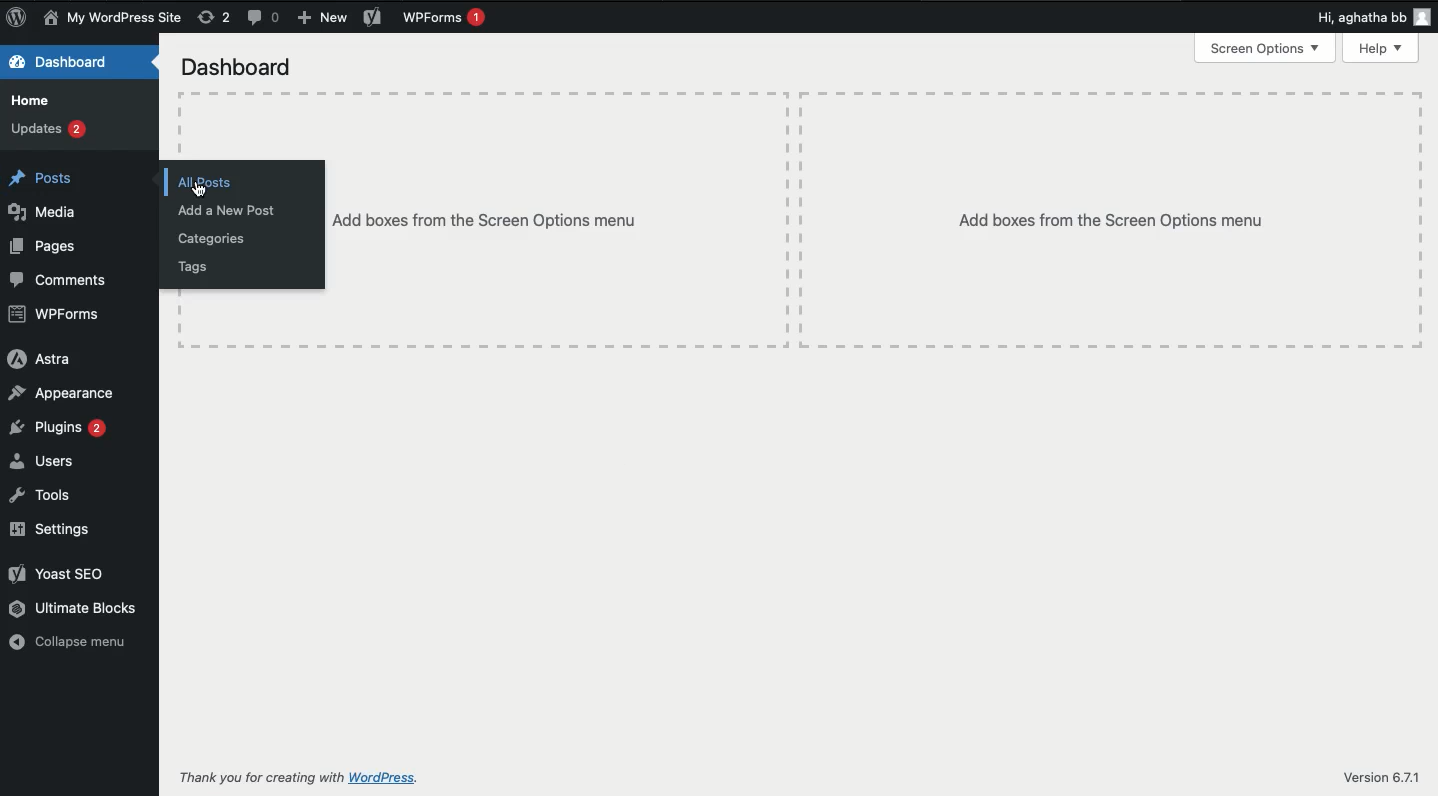 This screenshot has width=1438, height=796. Describe the element at coordinates (115, 19) in the screenshot. I see `Name` at that location.